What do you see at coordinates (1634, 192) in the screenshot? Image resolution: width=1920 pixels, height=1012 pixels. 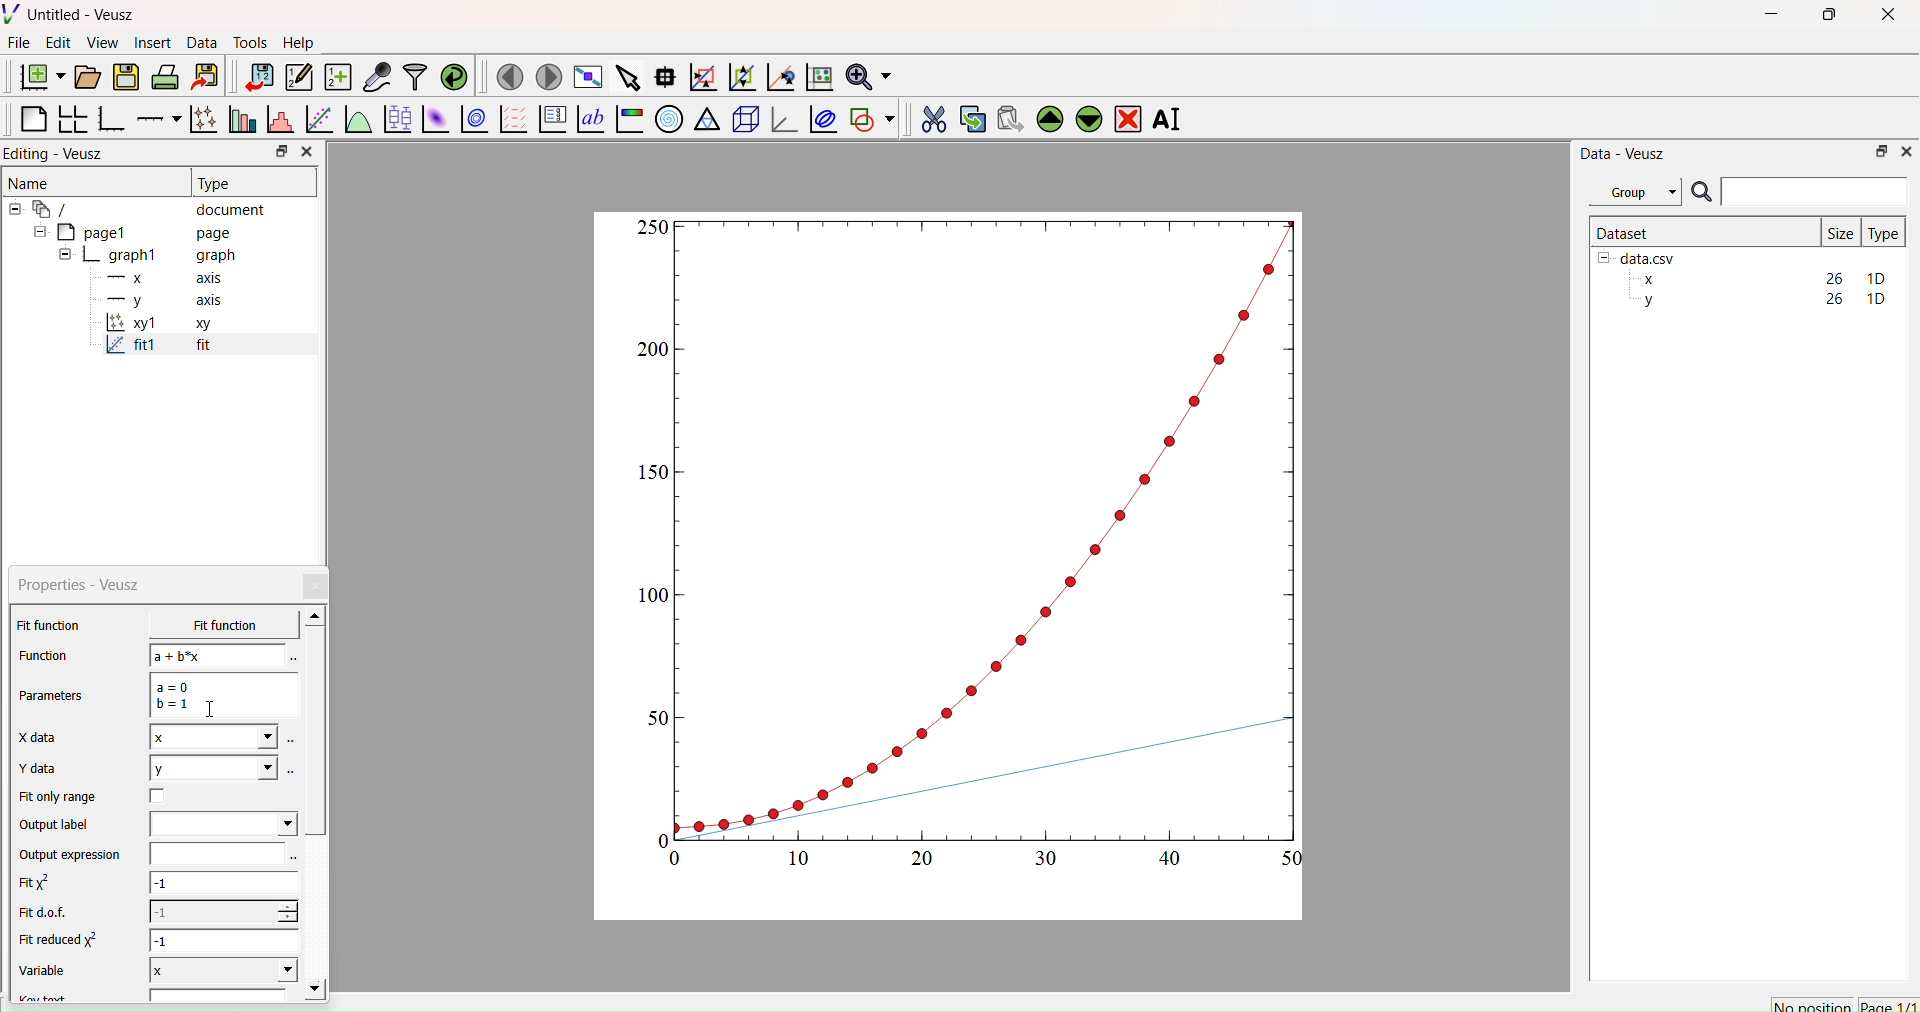 I see `Group ` at bounding box center [1634, 192].